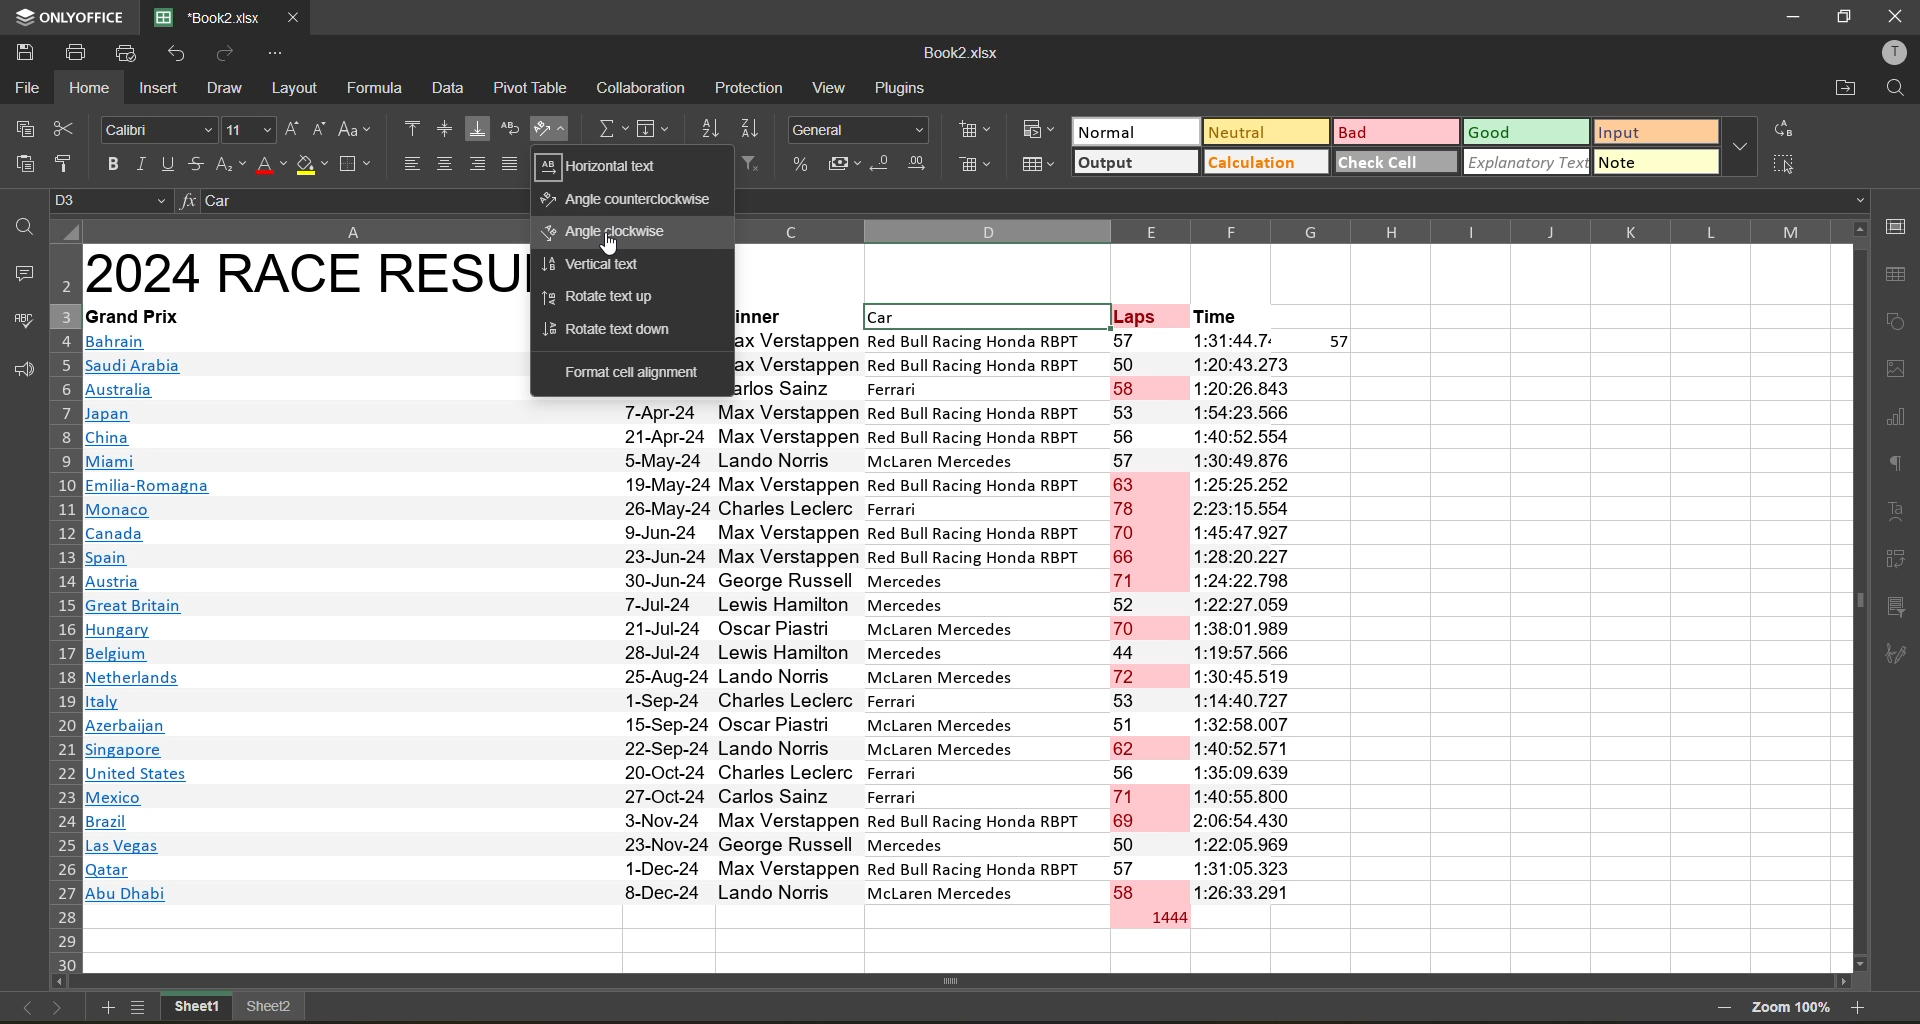 This screenshot has height=1024, width=1920. I want to click on feedback, so click(20, 371).